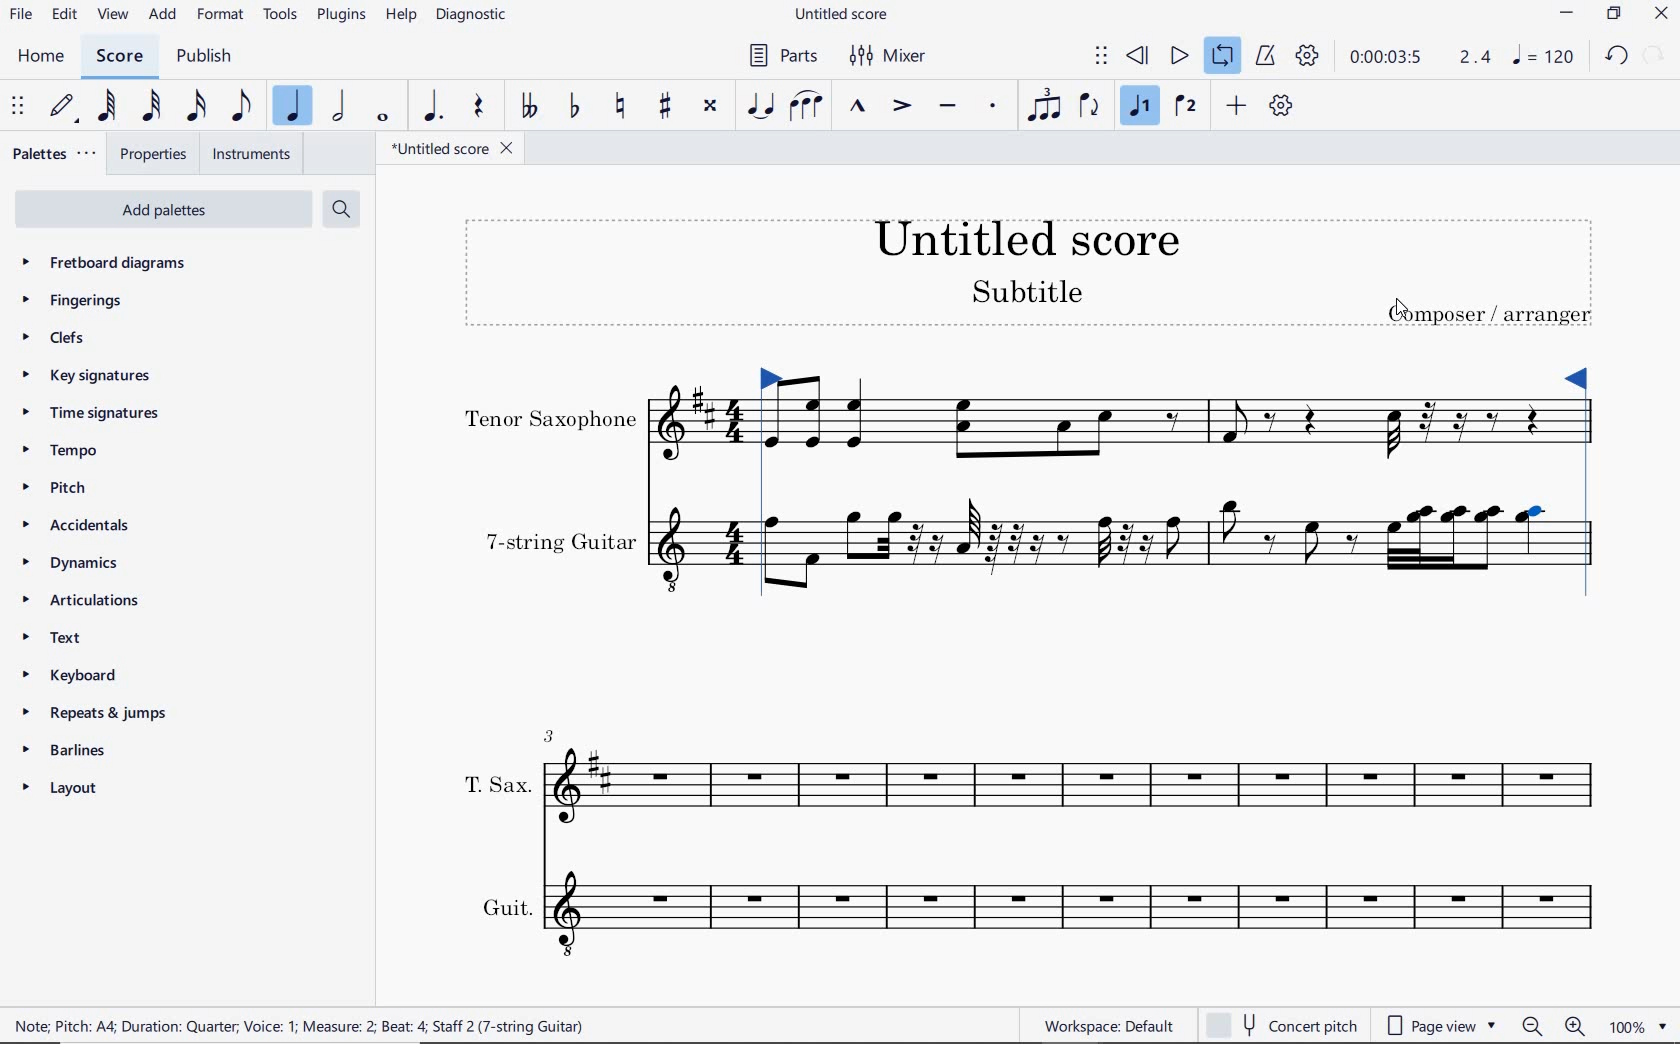  What do you see at coordinates (1280, 107) in the screenshot?
I see `CUSTOMIZE TOOLBAR` at bounding box center [1280, 107].